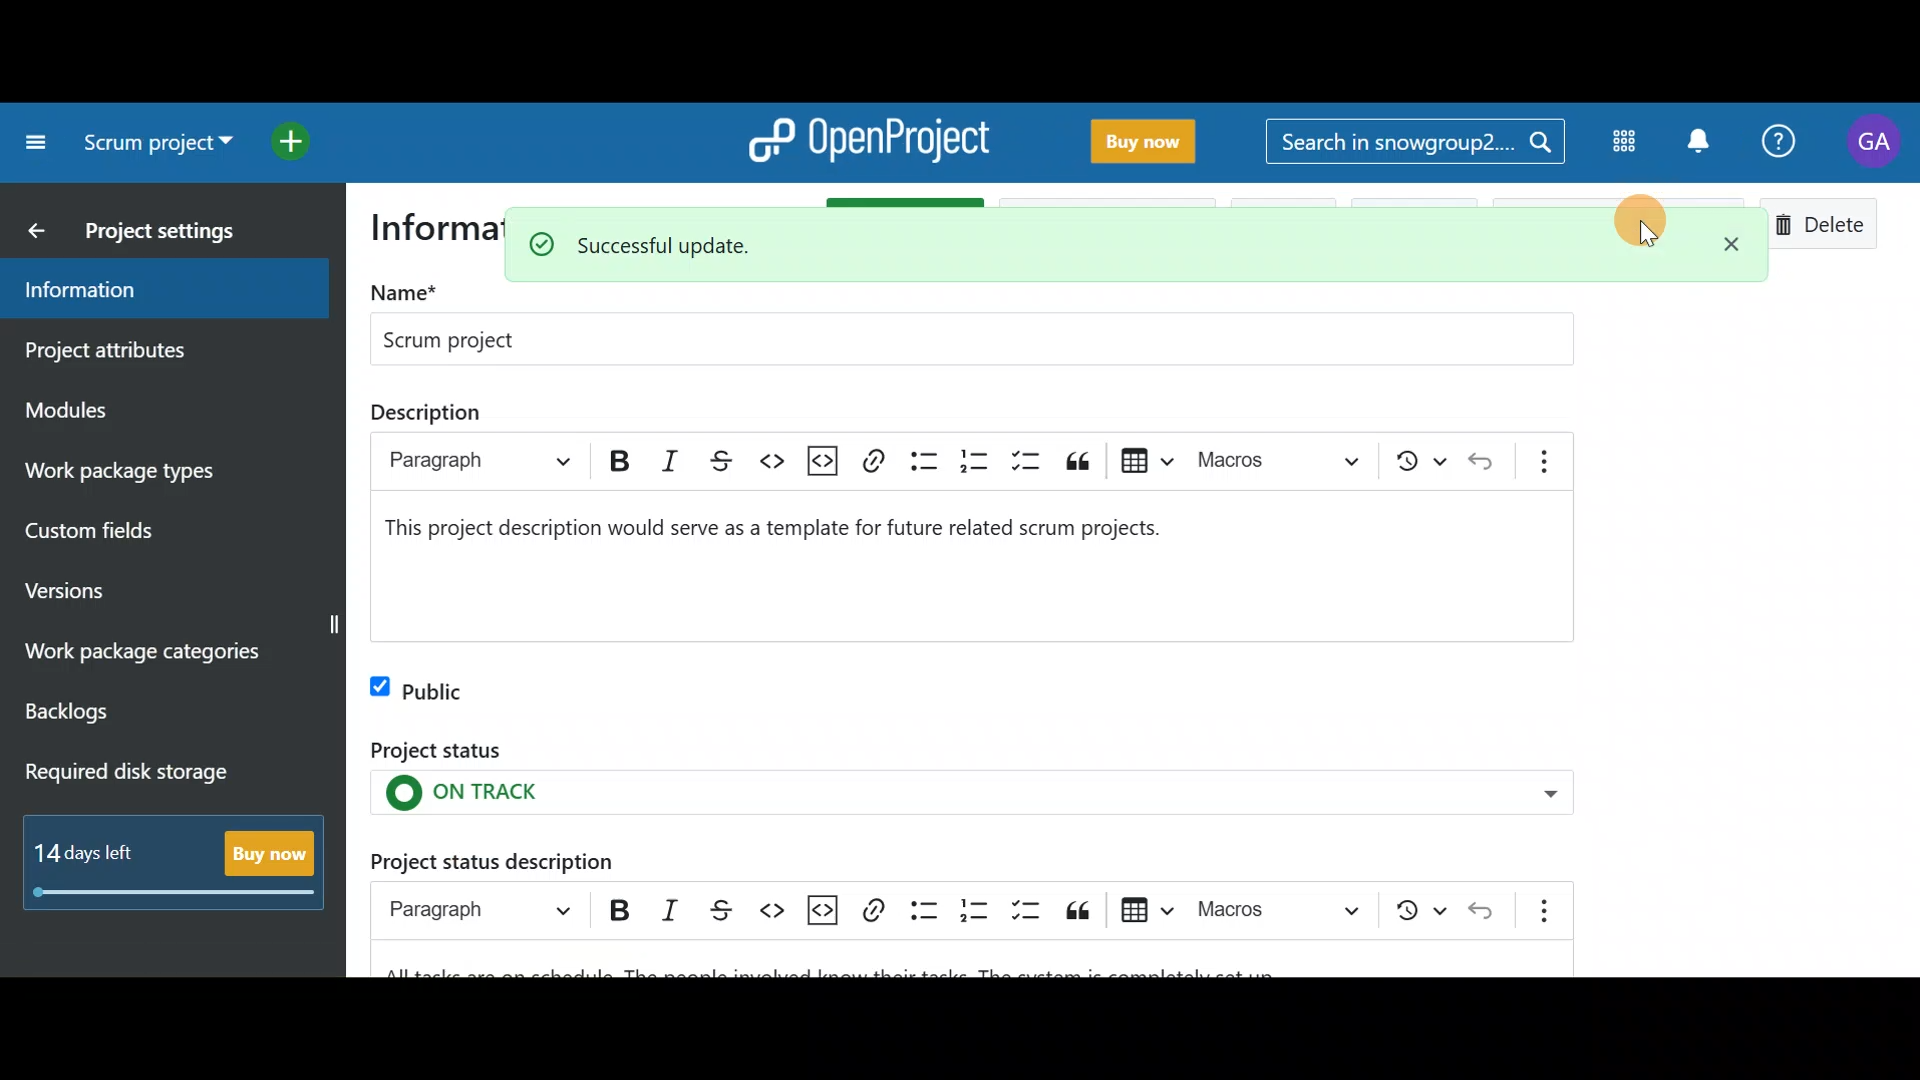 The width and height of the screenshot is (1920, 1080). Describe the element at coordinates (479, 911) in the screenshot. I see `Heading` at that location.